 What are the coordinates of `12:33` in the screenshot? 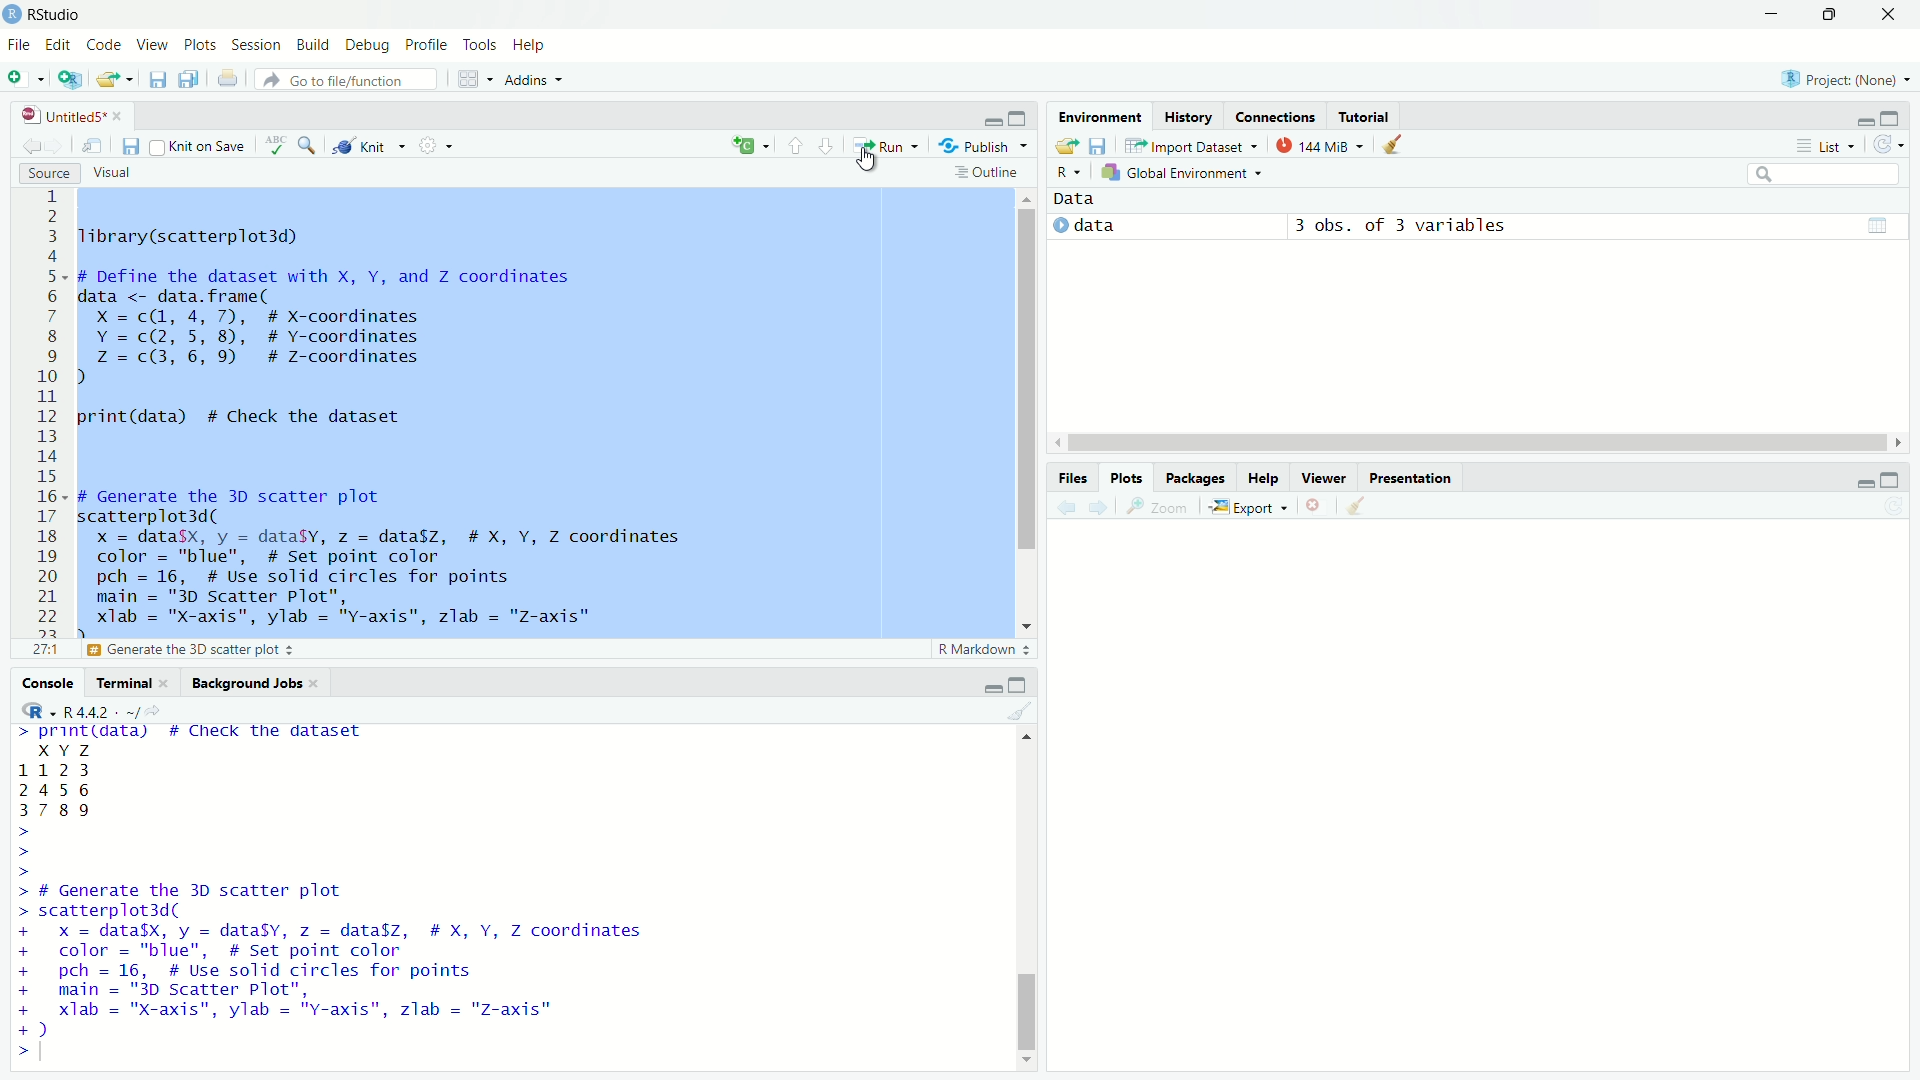 It's located at (42, 650).